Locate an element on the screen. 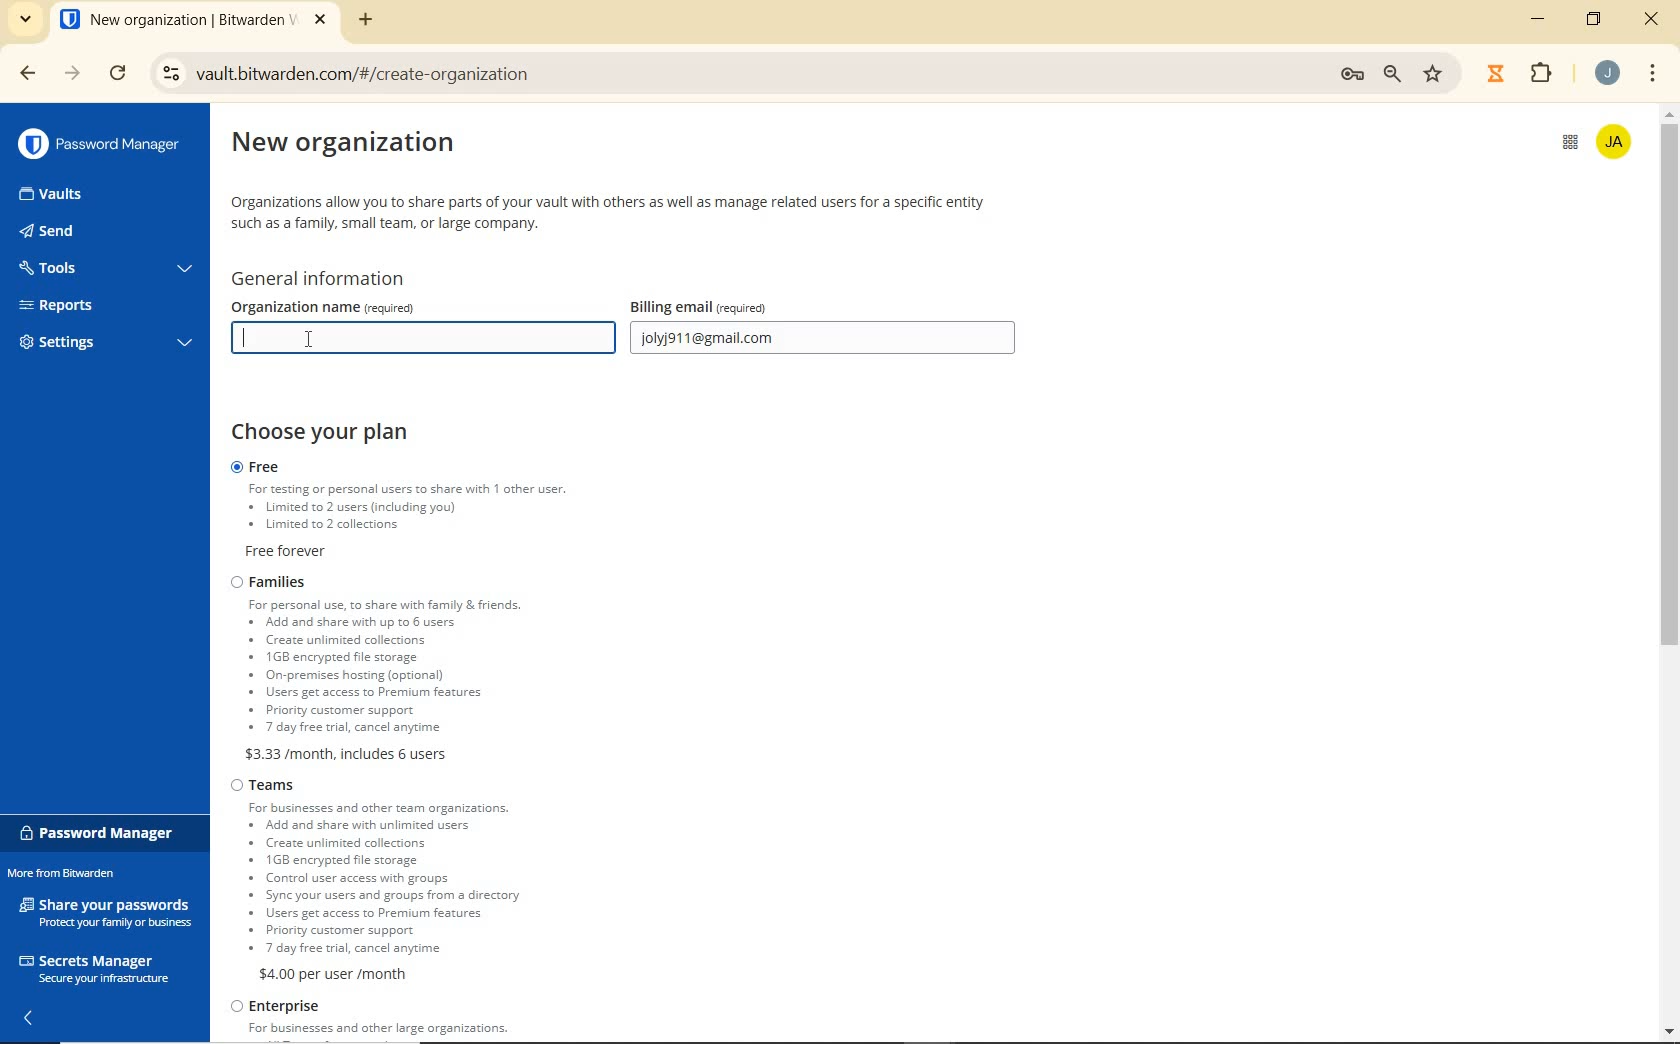  account name is located at coordinates (1617, 140).